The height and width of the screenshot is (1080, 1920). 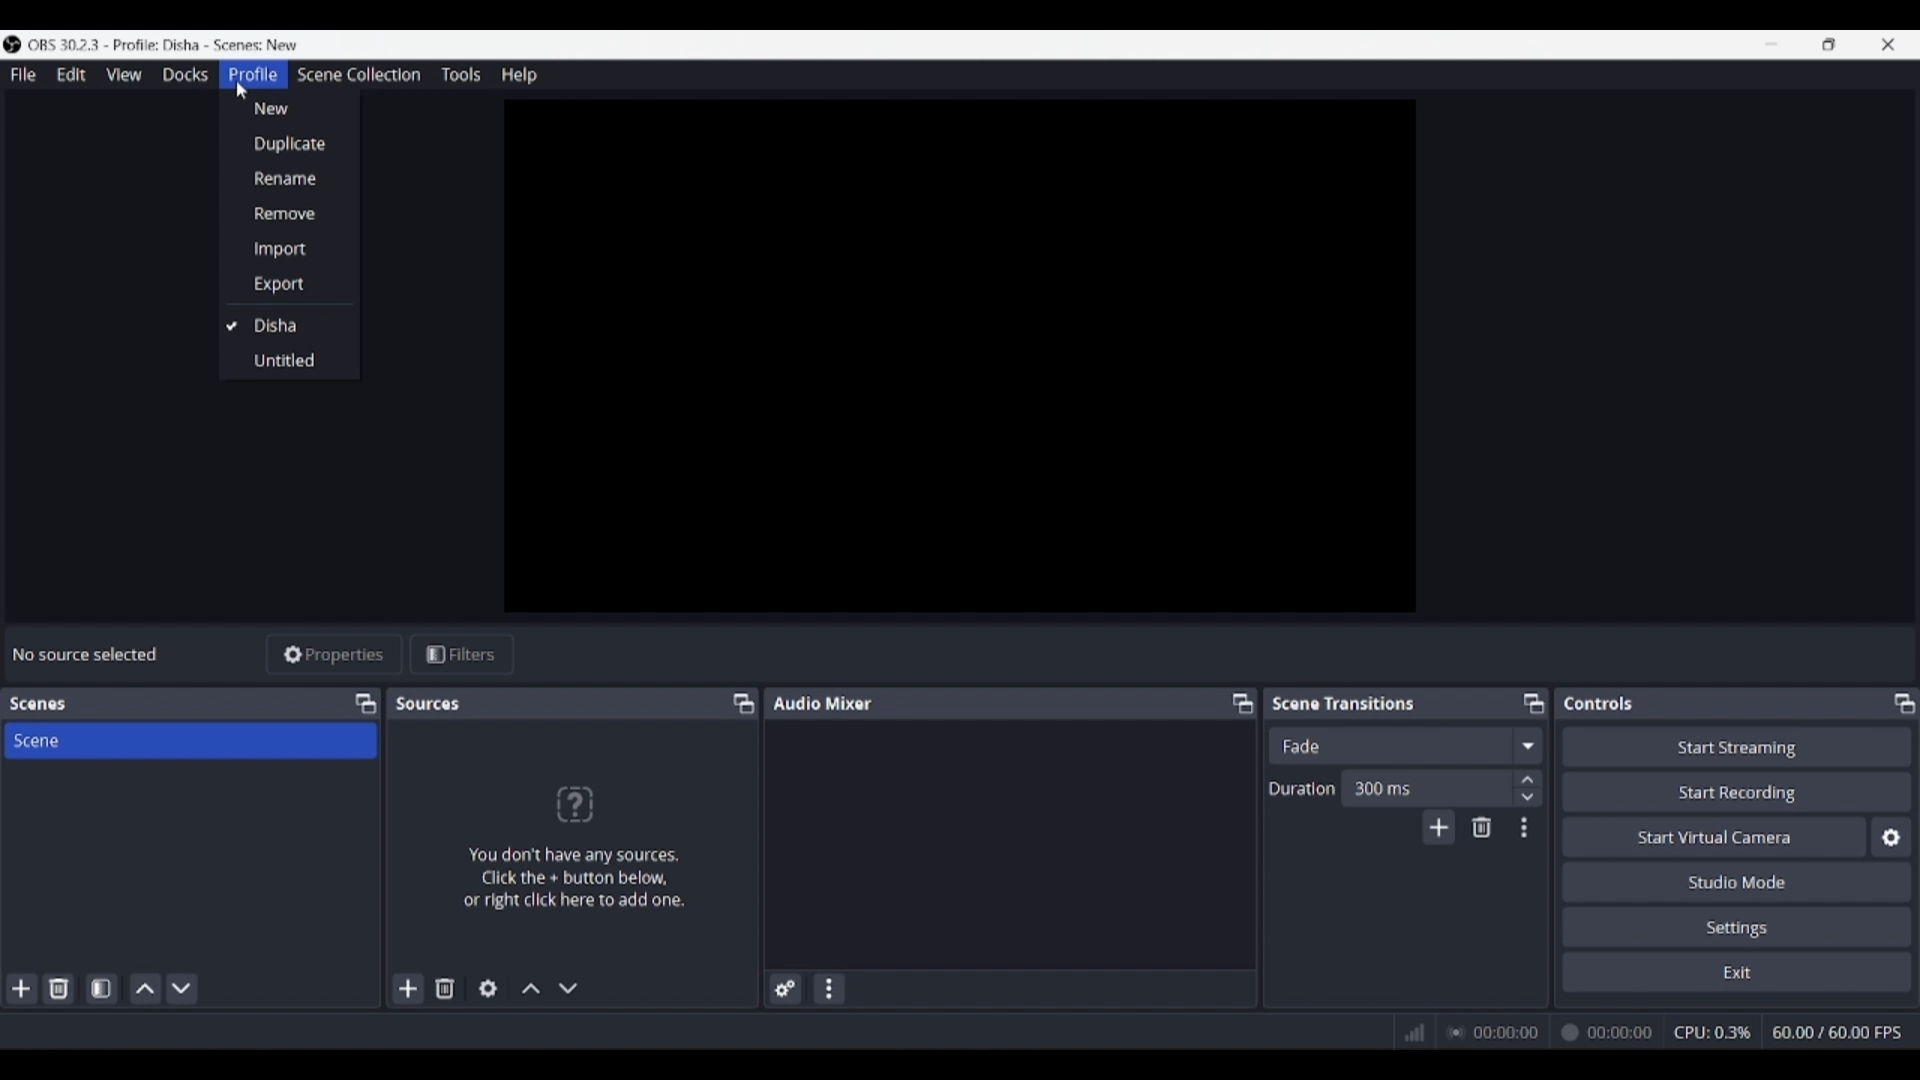 What do you see at coordinates (290, 197) in the screenshot?
I see `Options` at bounding box center [290, 197].